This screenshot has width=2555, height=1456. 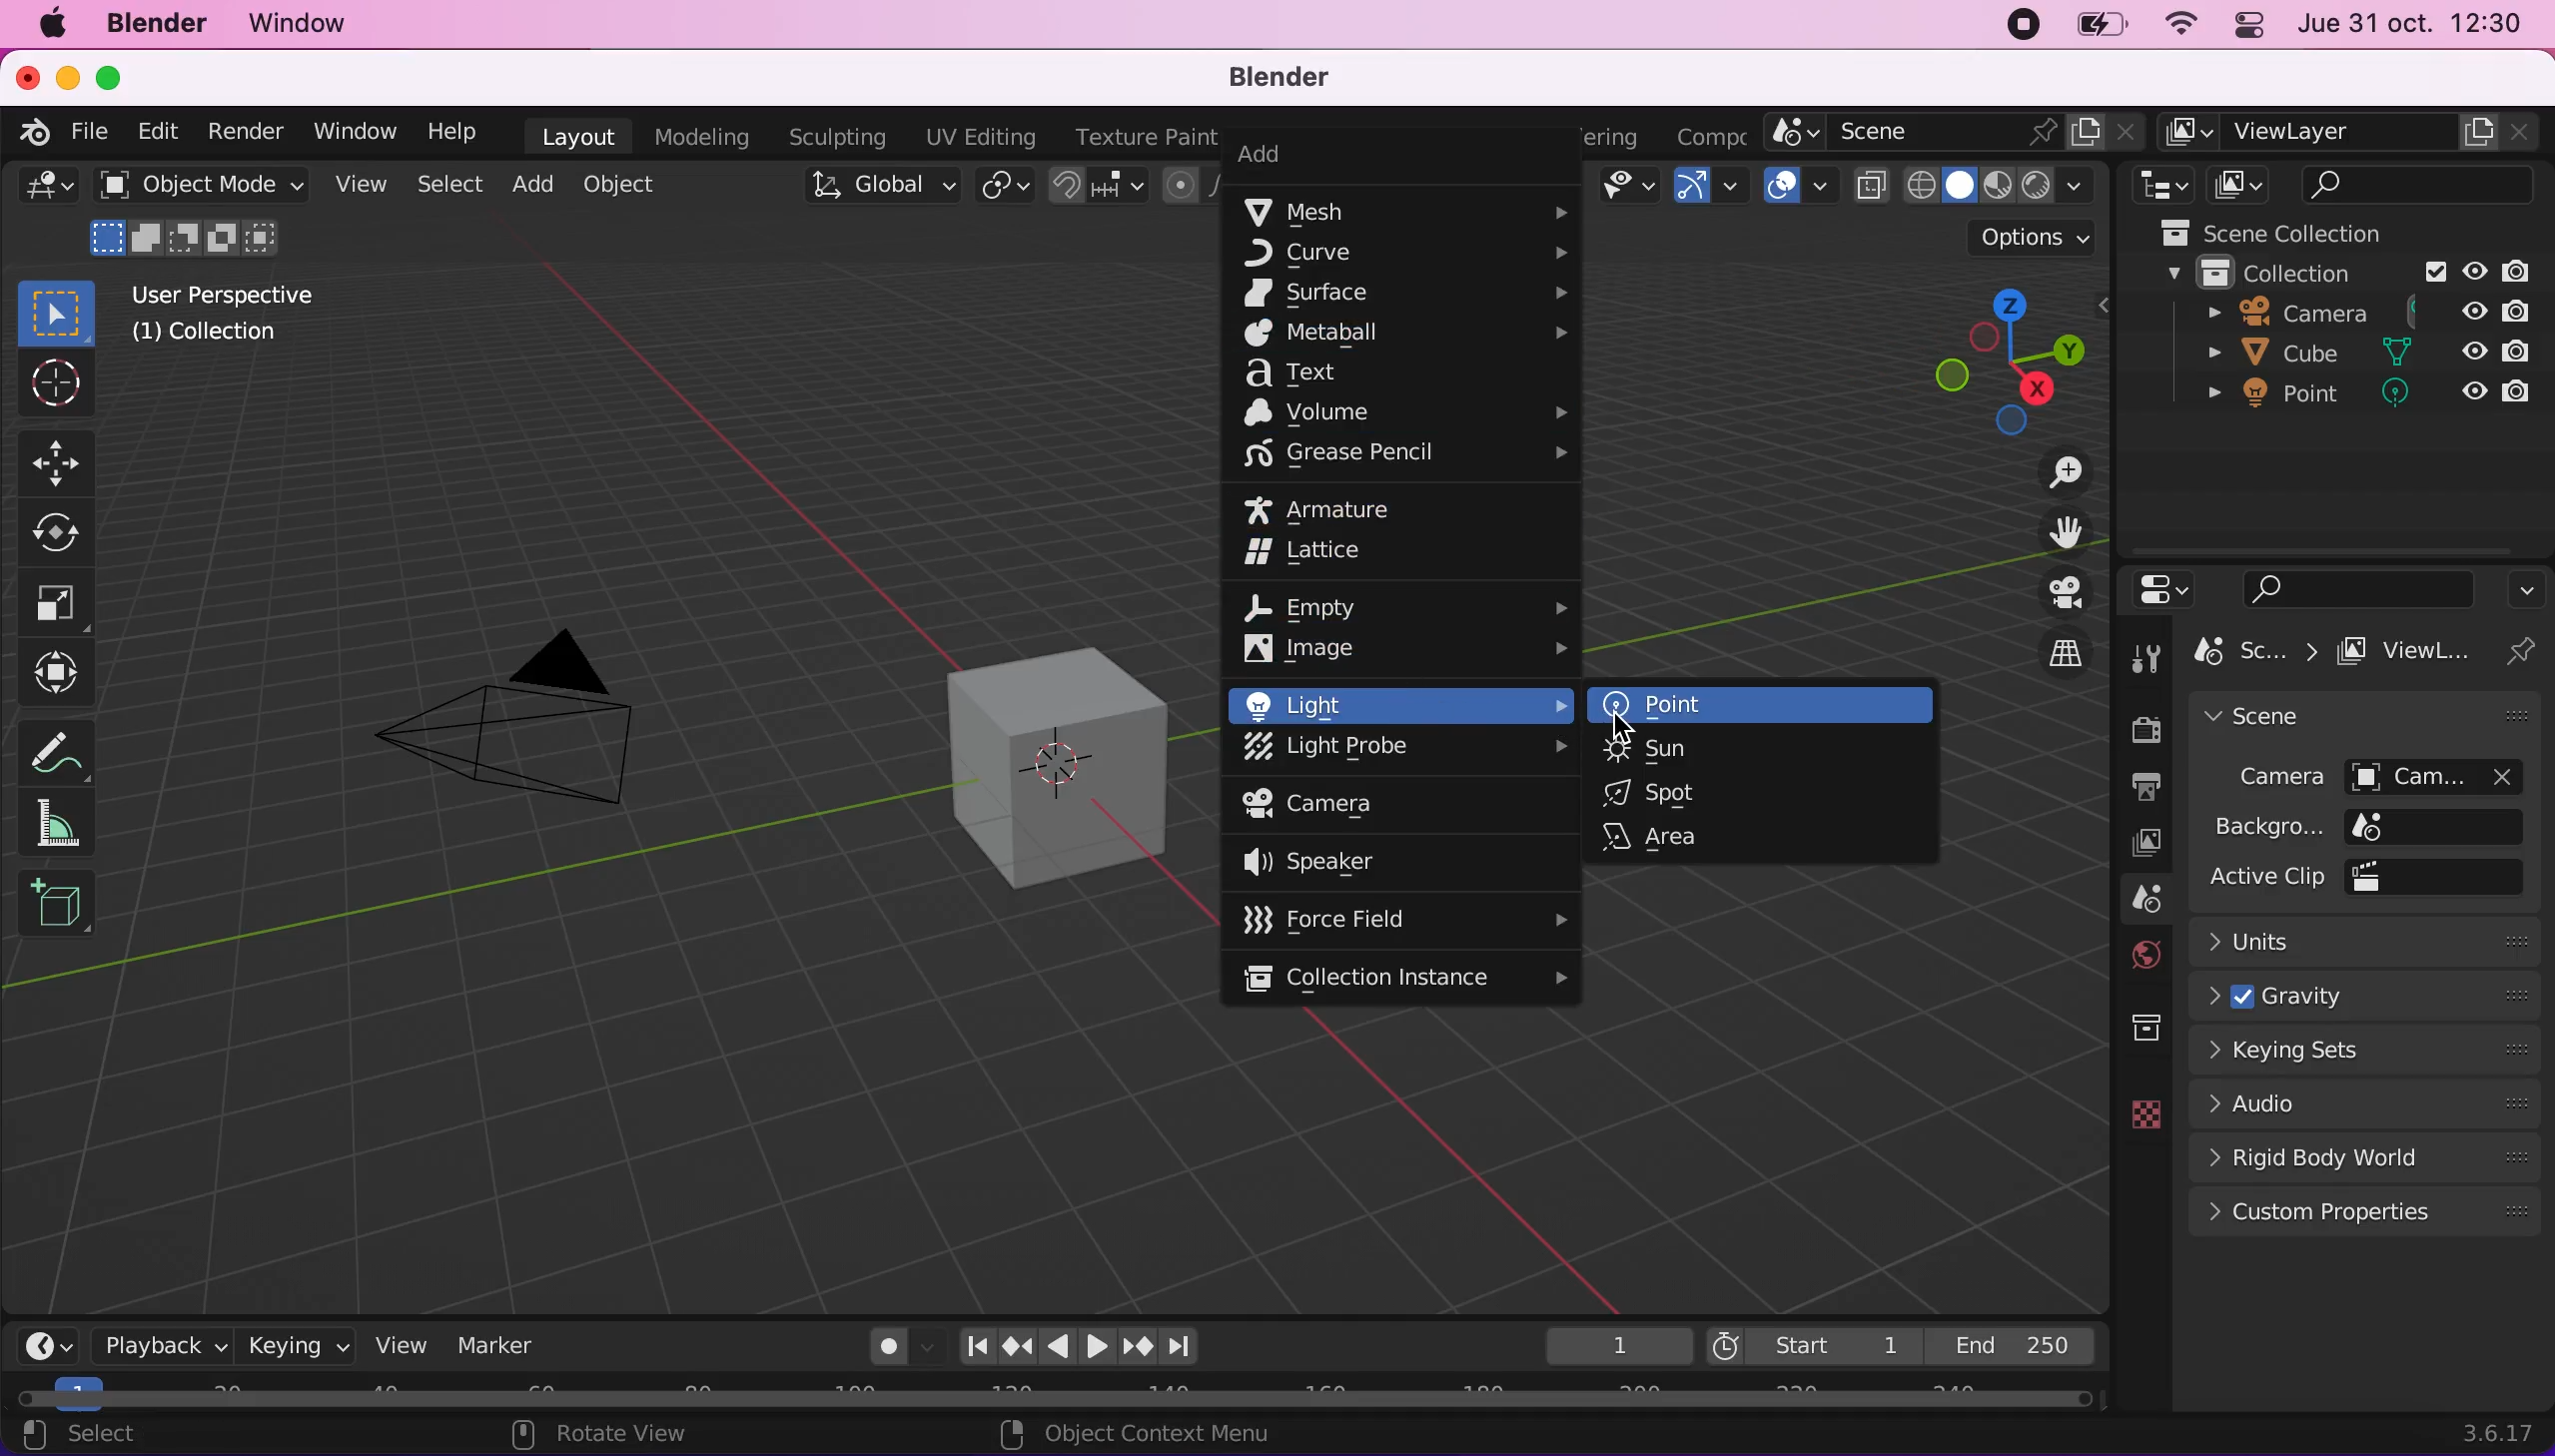 I want to click on measure, so click(x=61, y=826).